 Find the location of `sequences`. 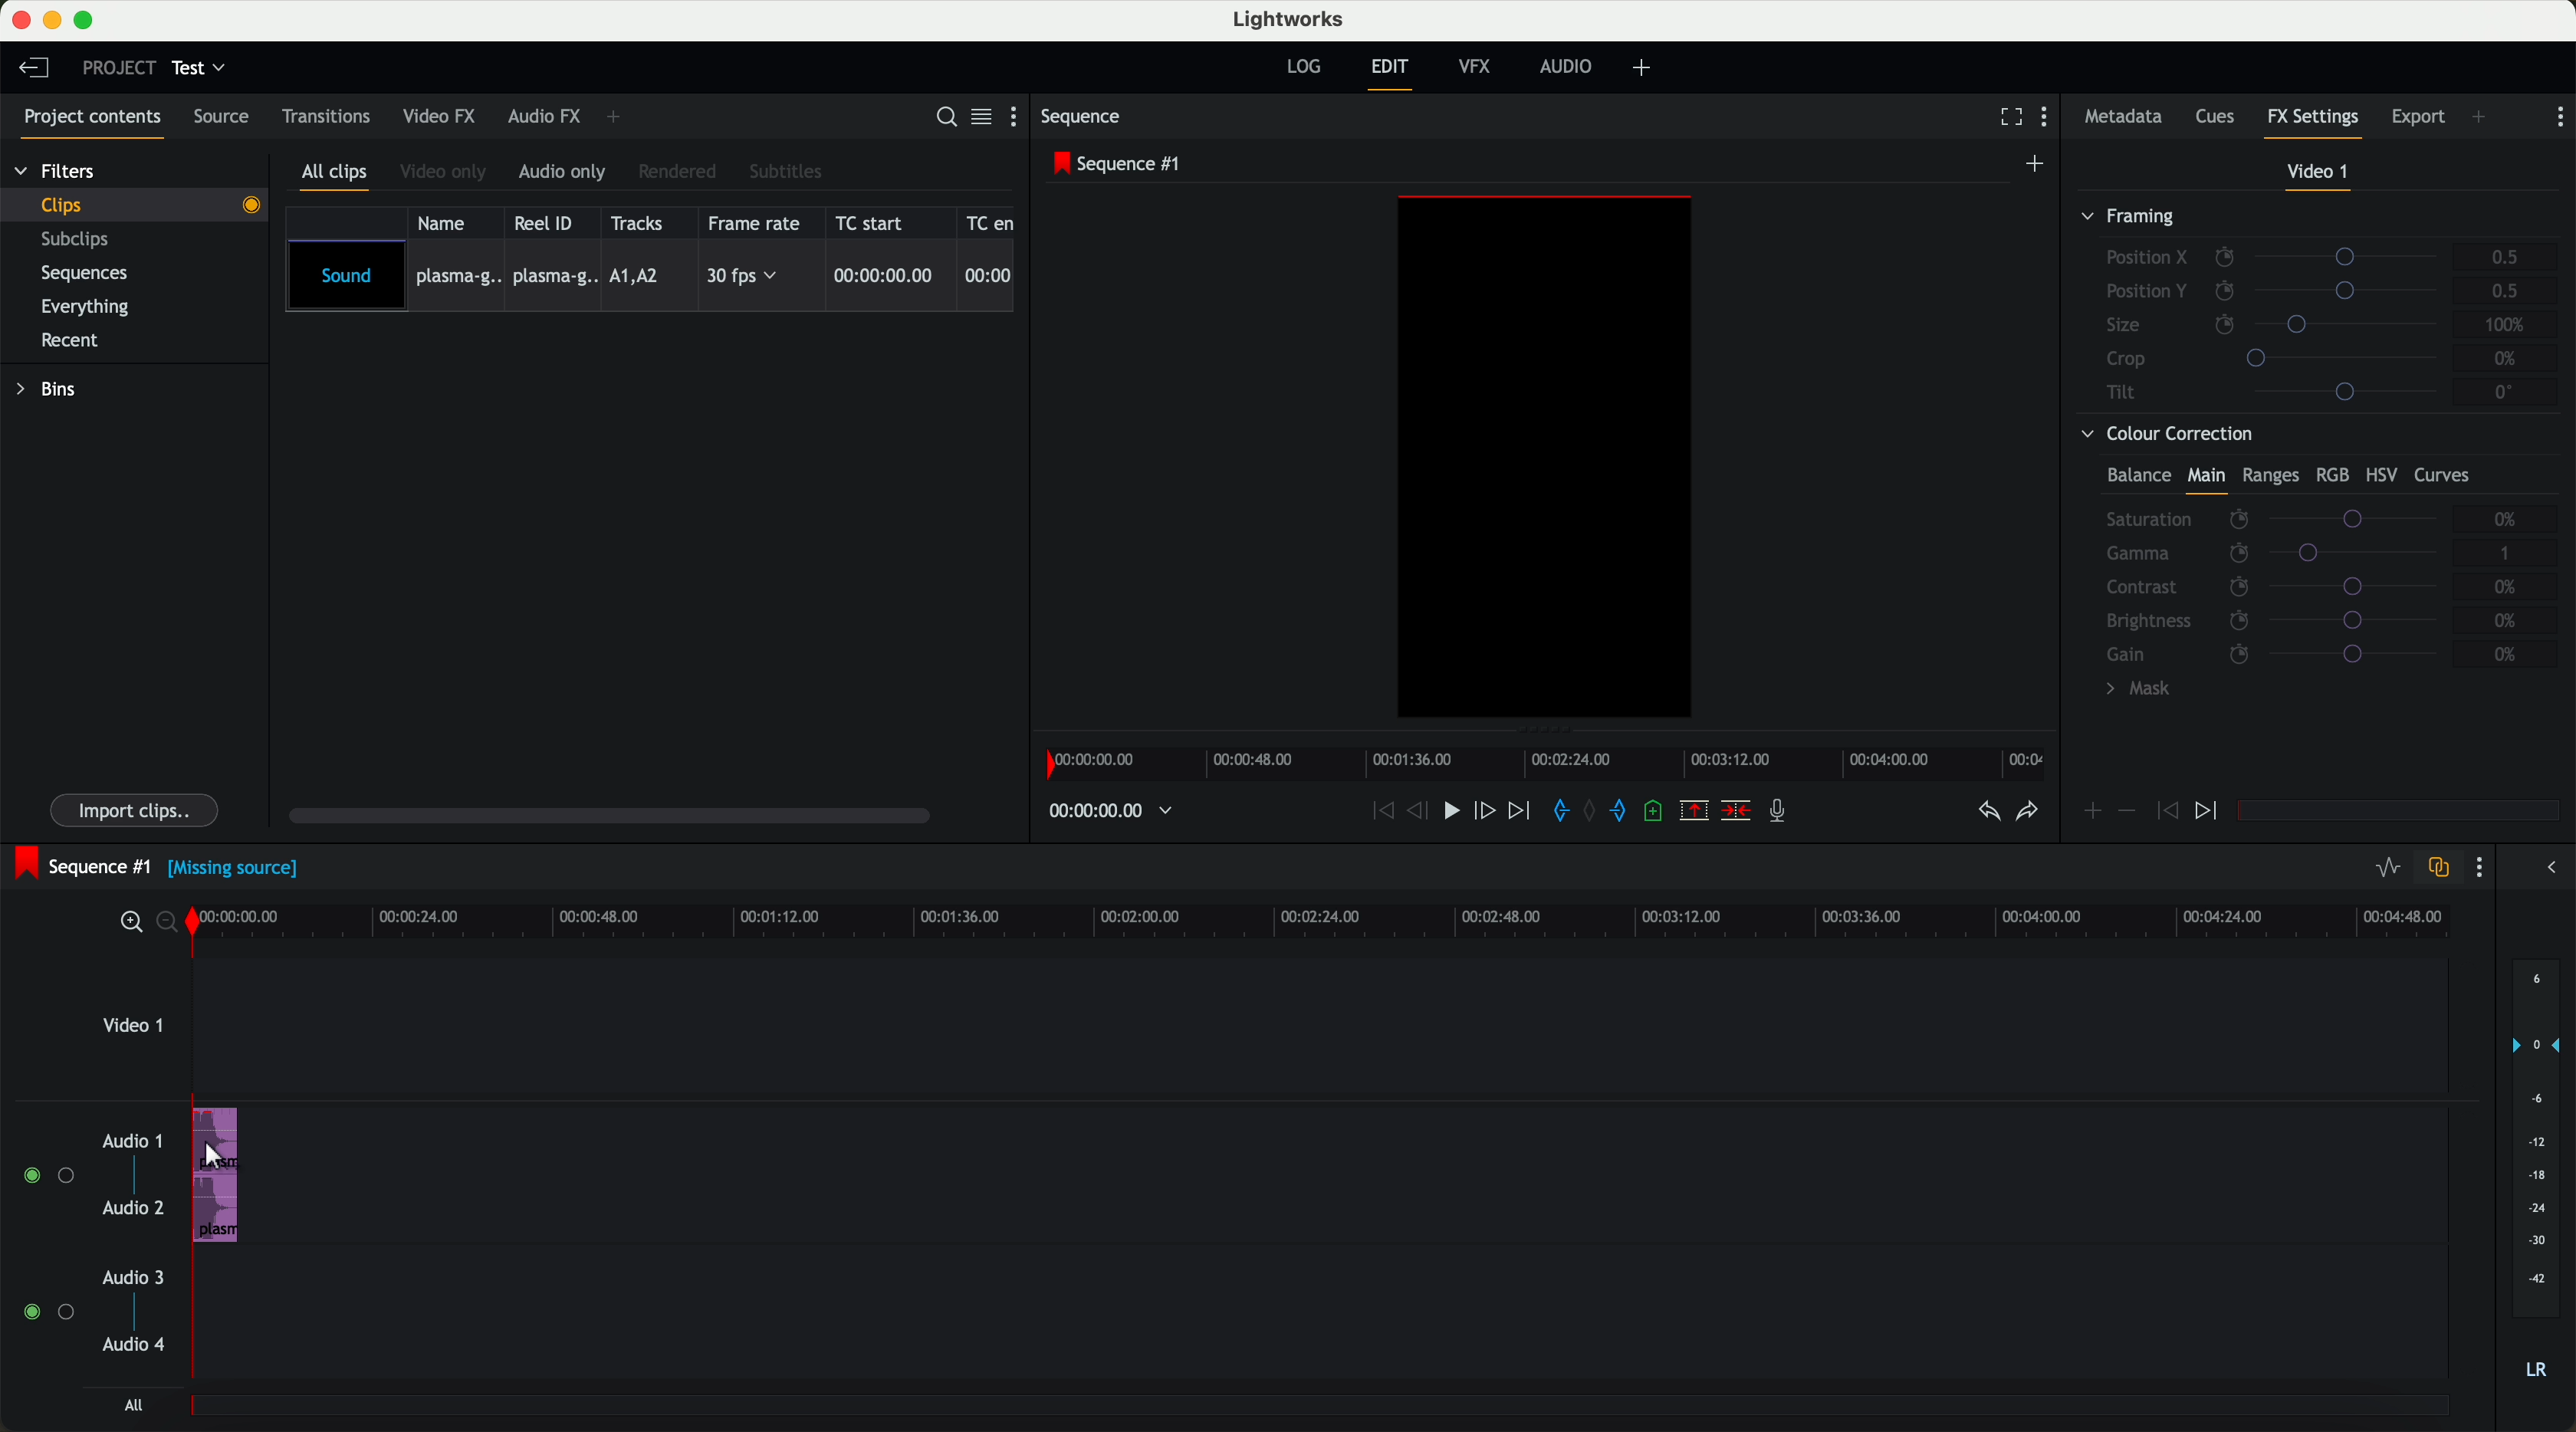

sequences is located at coordinates (92, 277).